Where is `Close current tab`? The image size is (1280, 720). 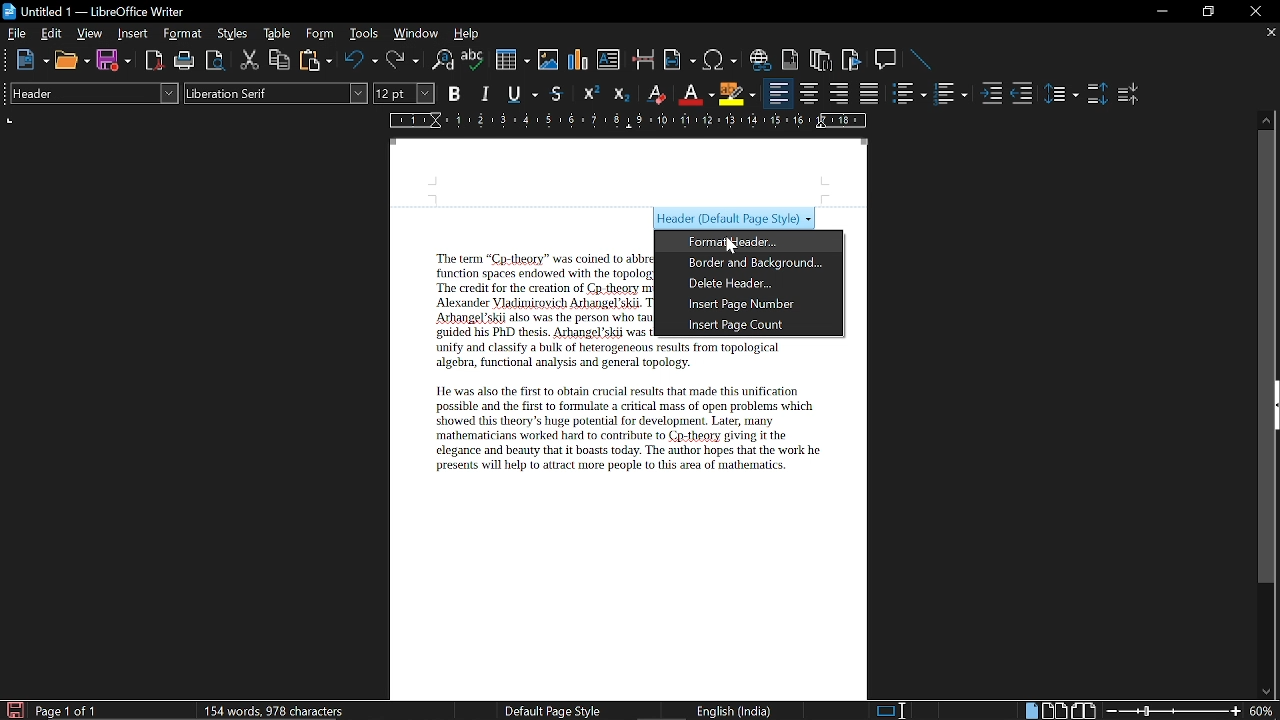
Close current tab is located at coordinates (1267, 32).